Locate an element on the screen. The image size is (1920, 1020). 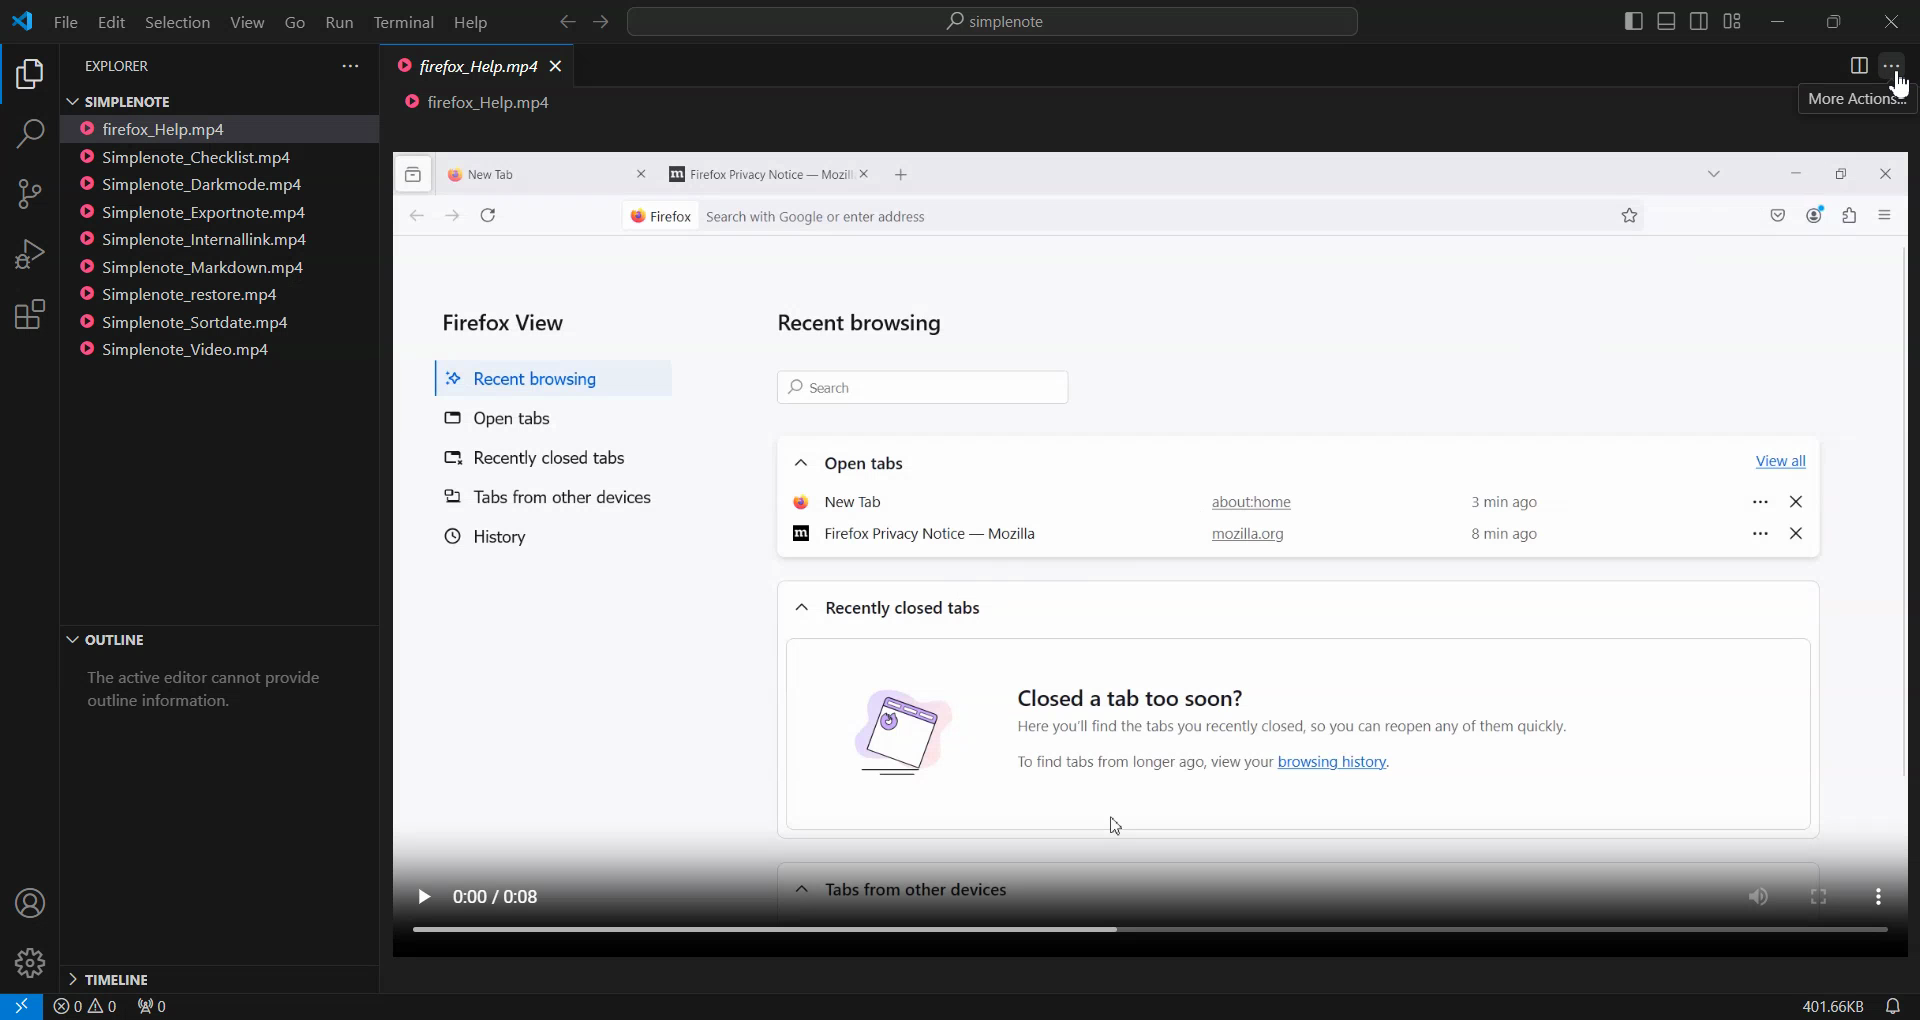
Simplenote  Files is located at coordinates (199, 100).